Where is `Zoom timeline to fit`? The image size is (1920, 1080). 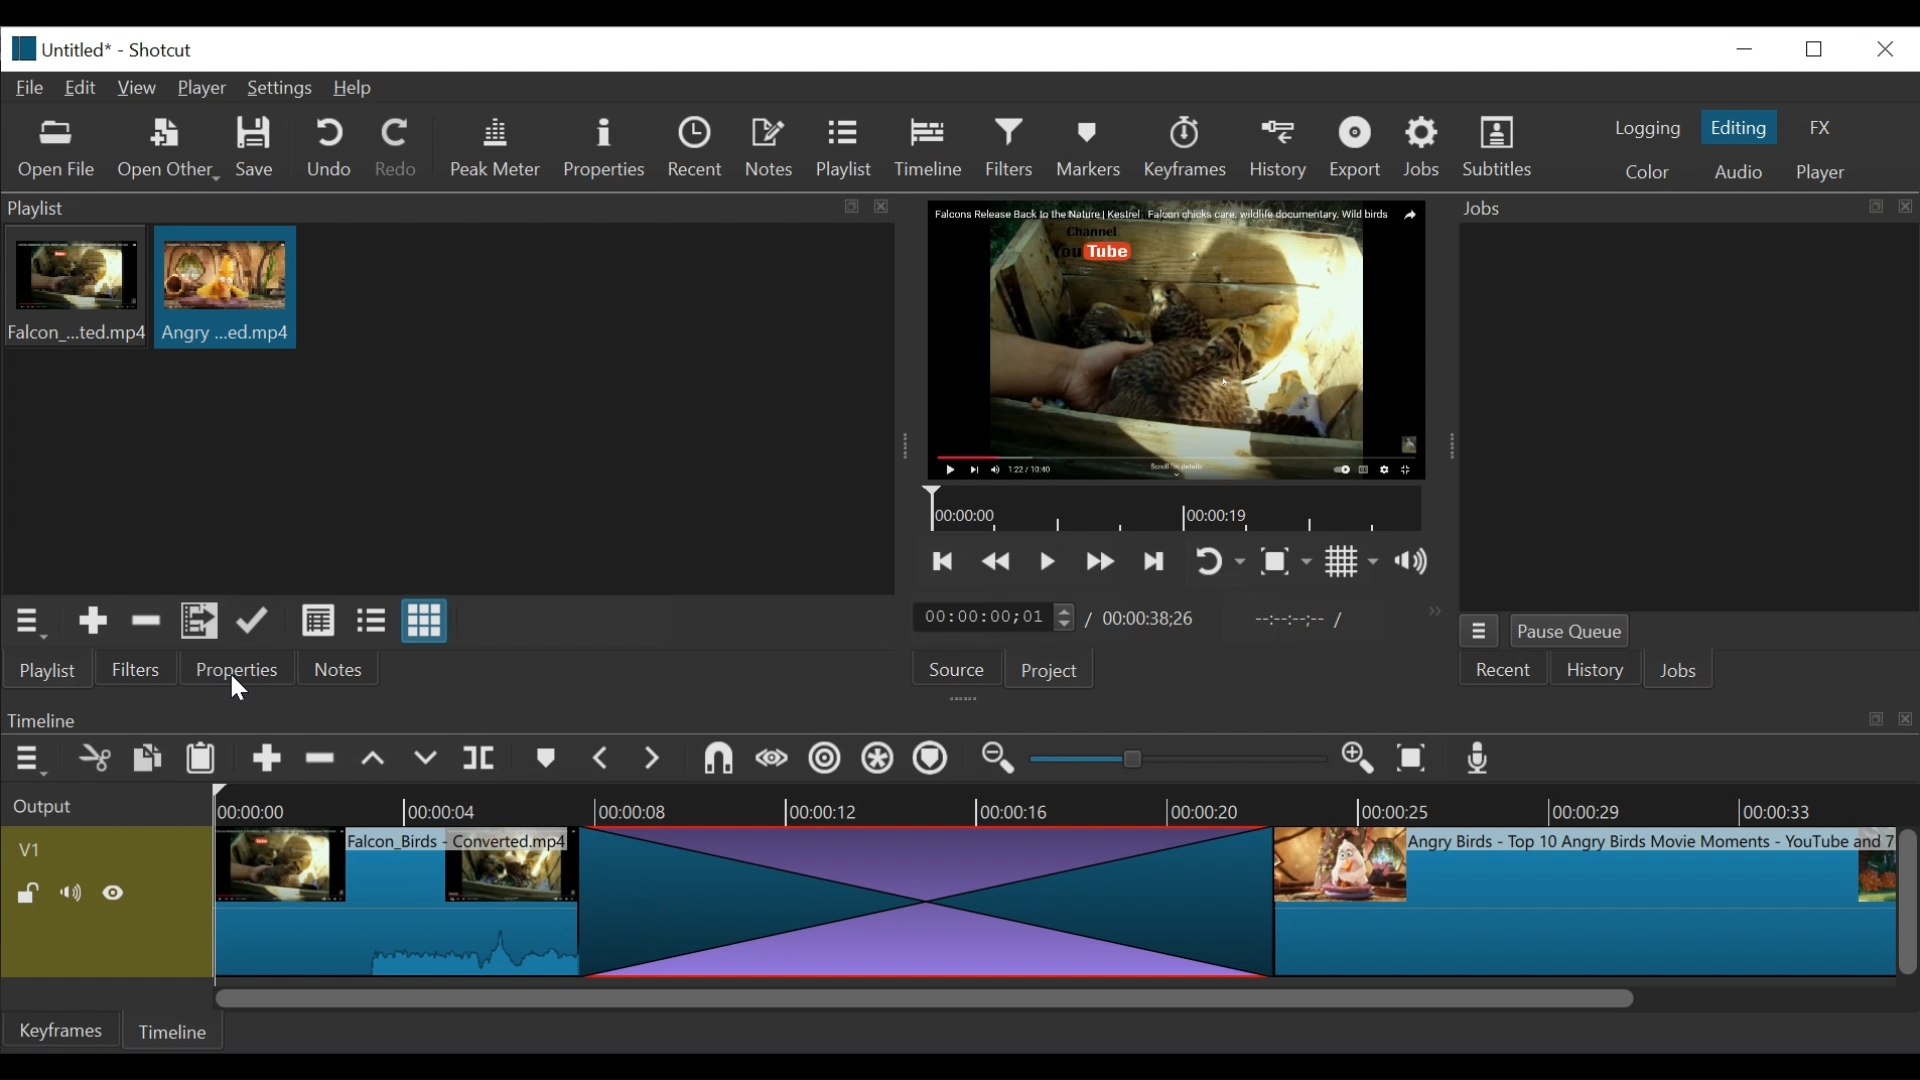
Zoom timeline to fit is located at coordinates (1417, 760).